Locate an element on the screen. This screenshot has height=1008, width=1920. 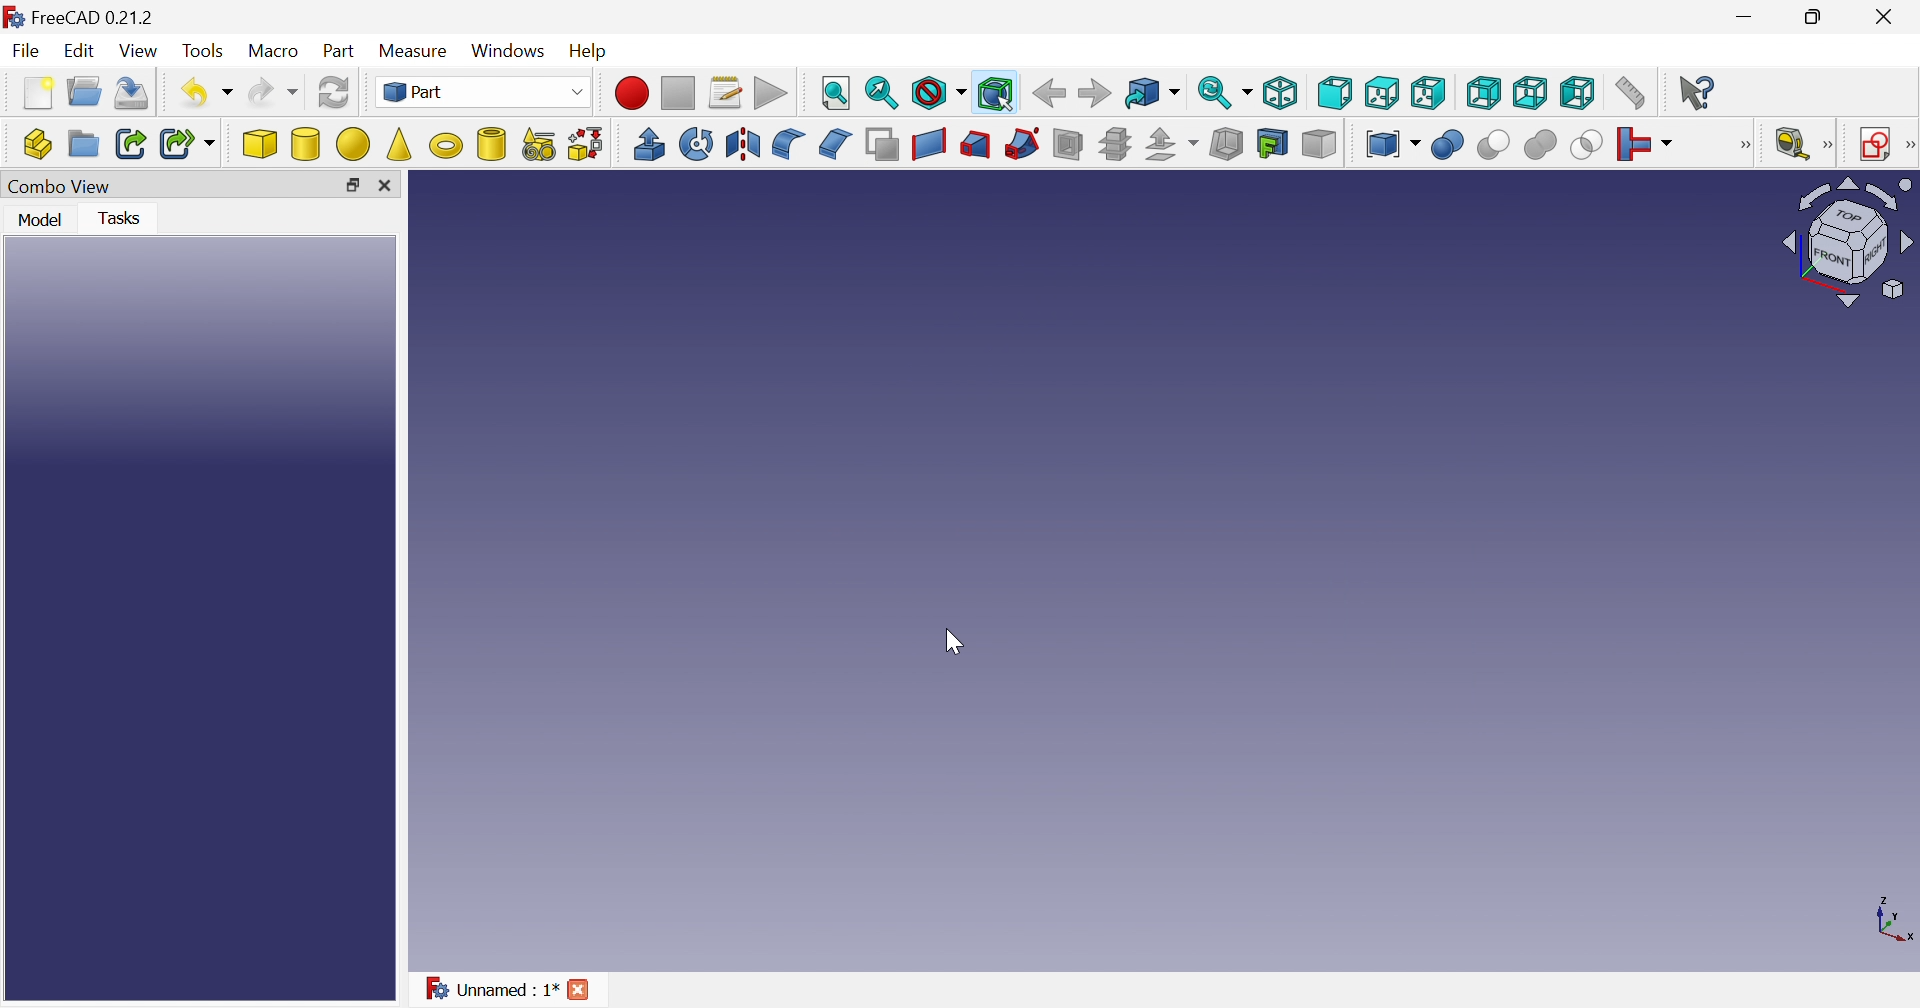
Cut is located at coordinates (1491, 145).